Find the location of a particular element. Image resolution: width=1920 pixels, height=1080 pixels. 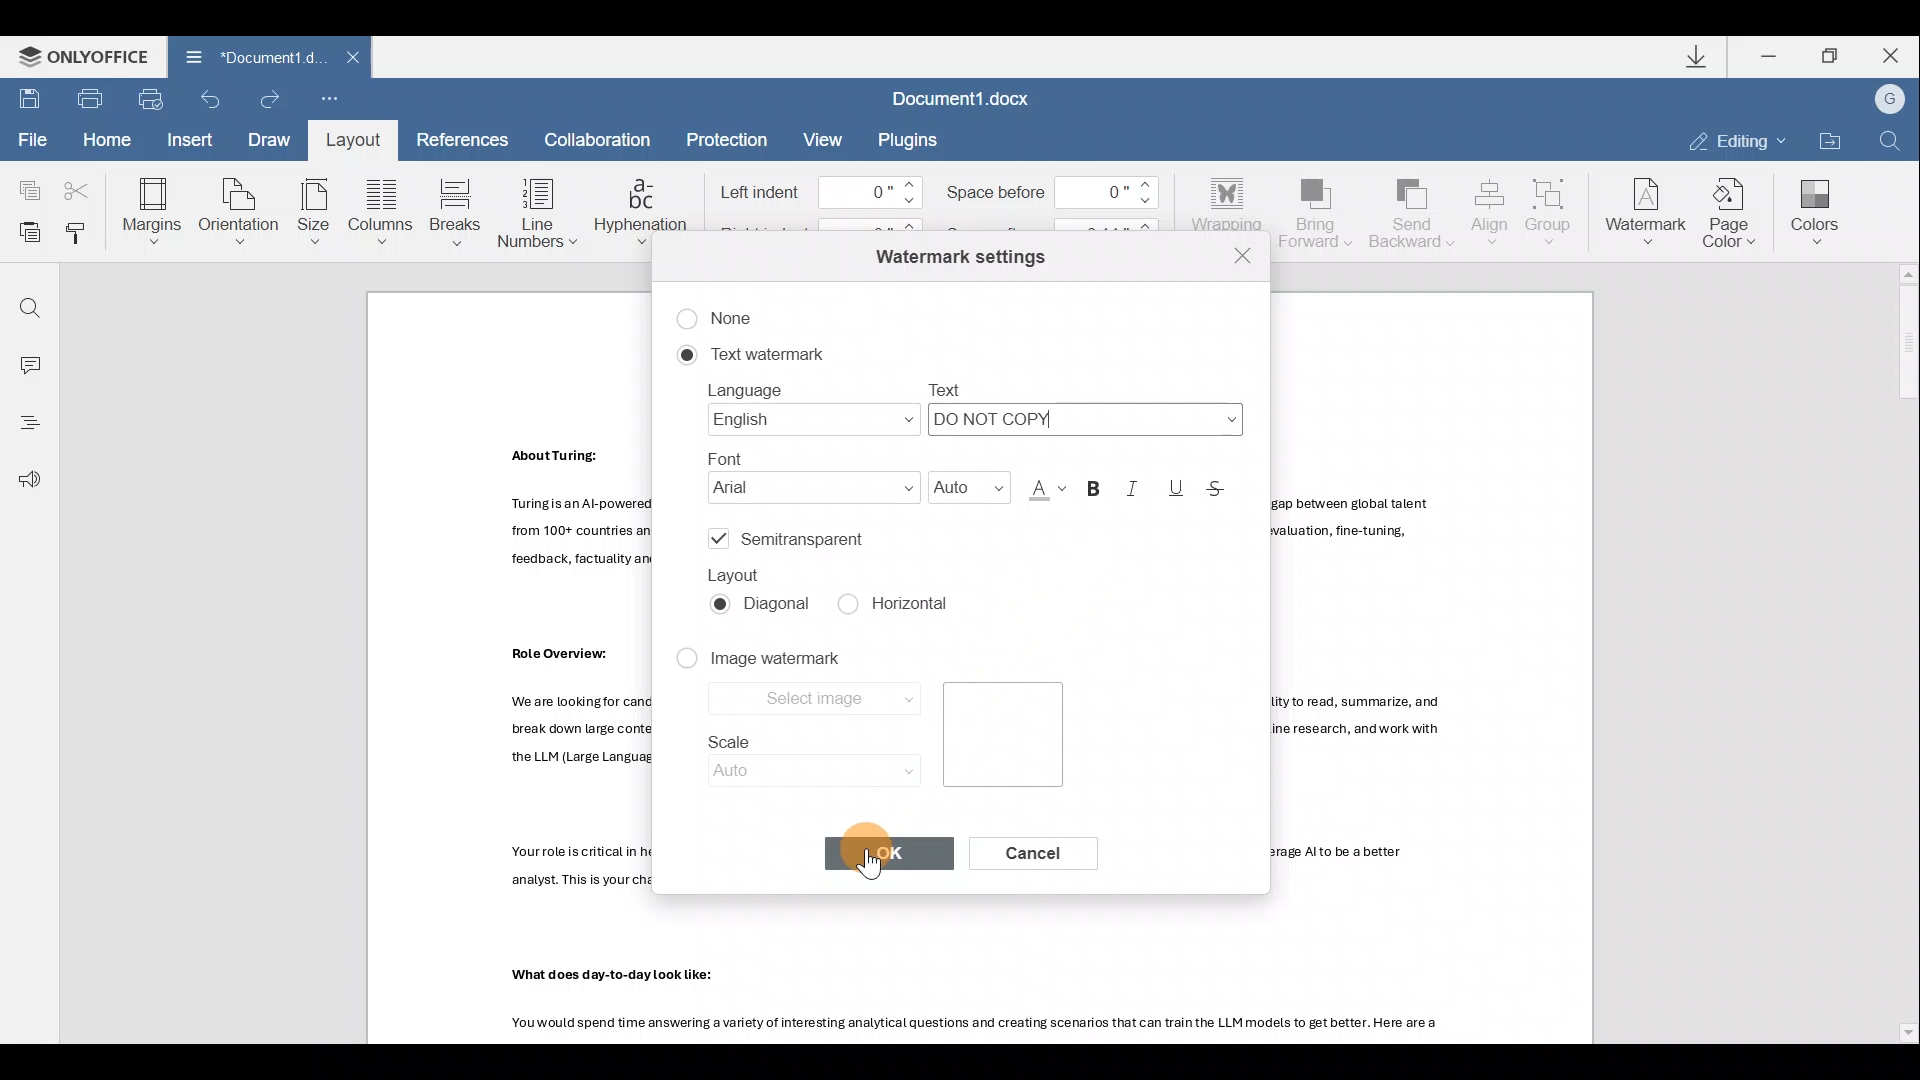

Align is located at coordinates (1490, 213).